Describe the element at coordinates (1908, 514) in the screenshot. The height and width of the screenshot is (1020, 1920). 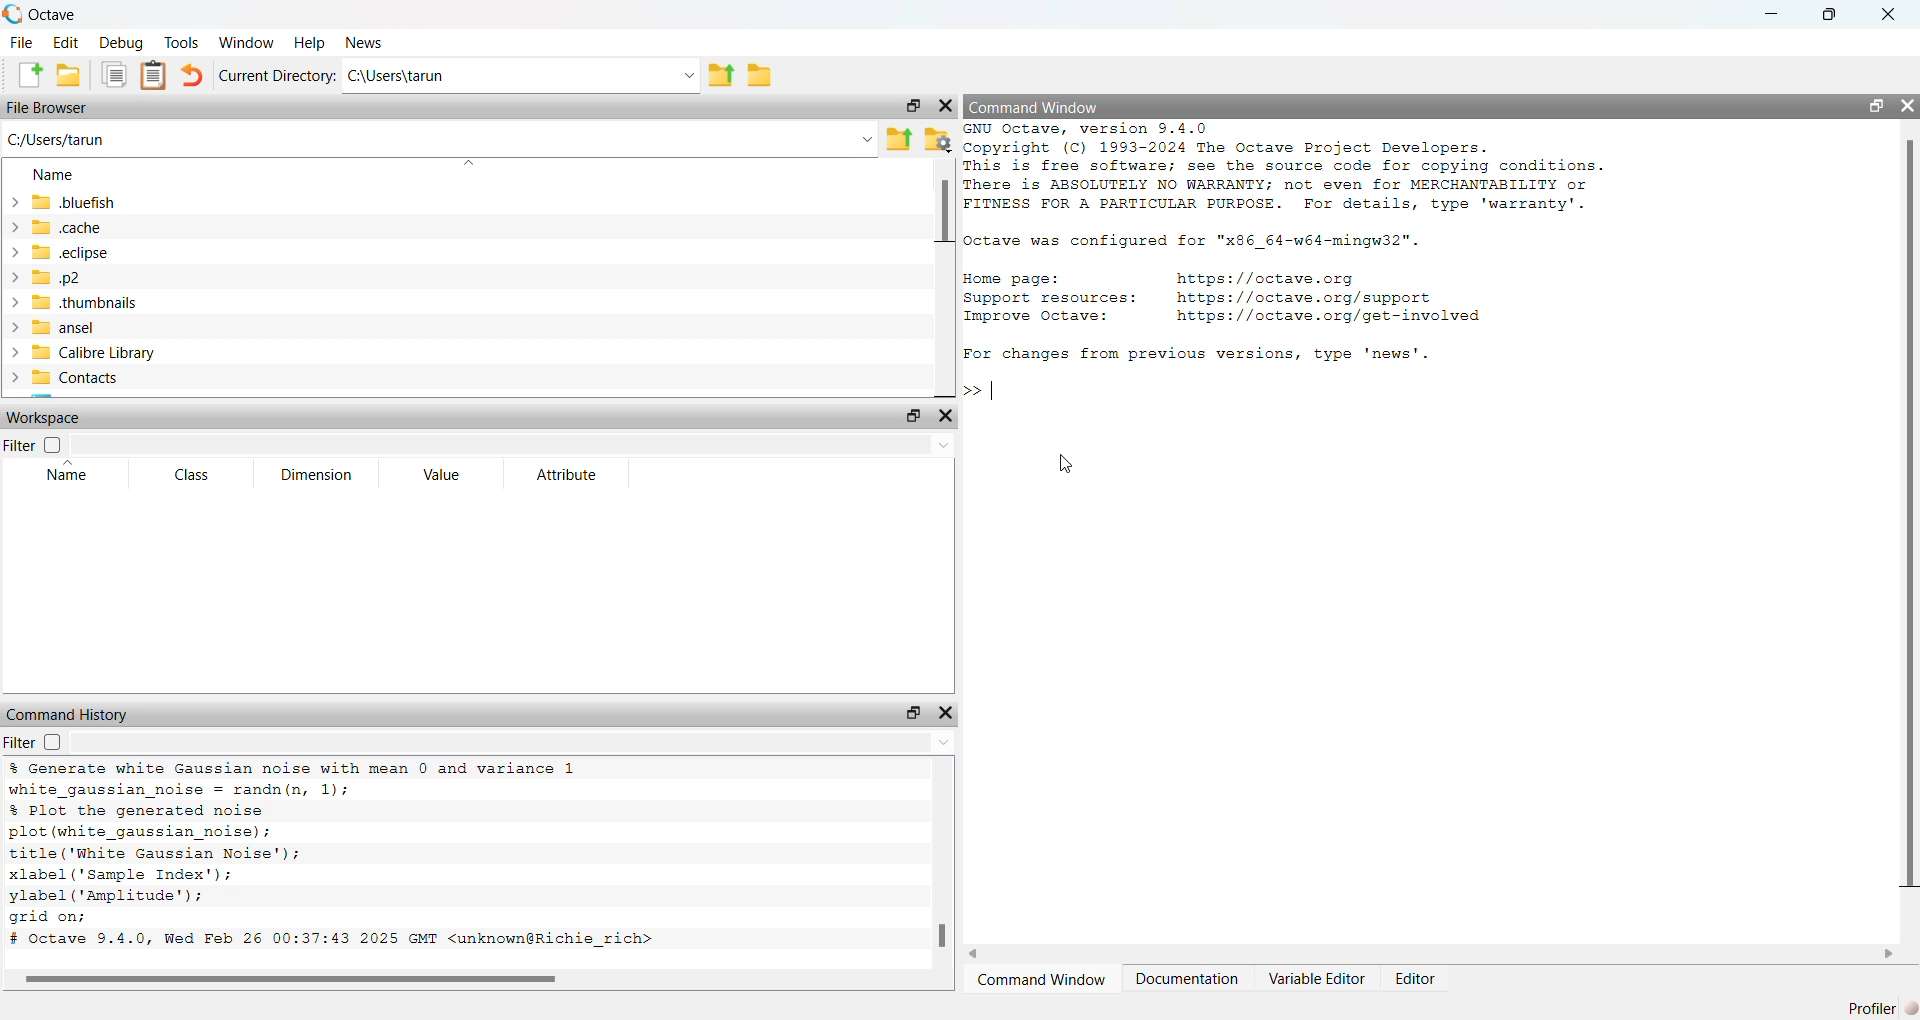
I see `vertical scroll bar` at that location.